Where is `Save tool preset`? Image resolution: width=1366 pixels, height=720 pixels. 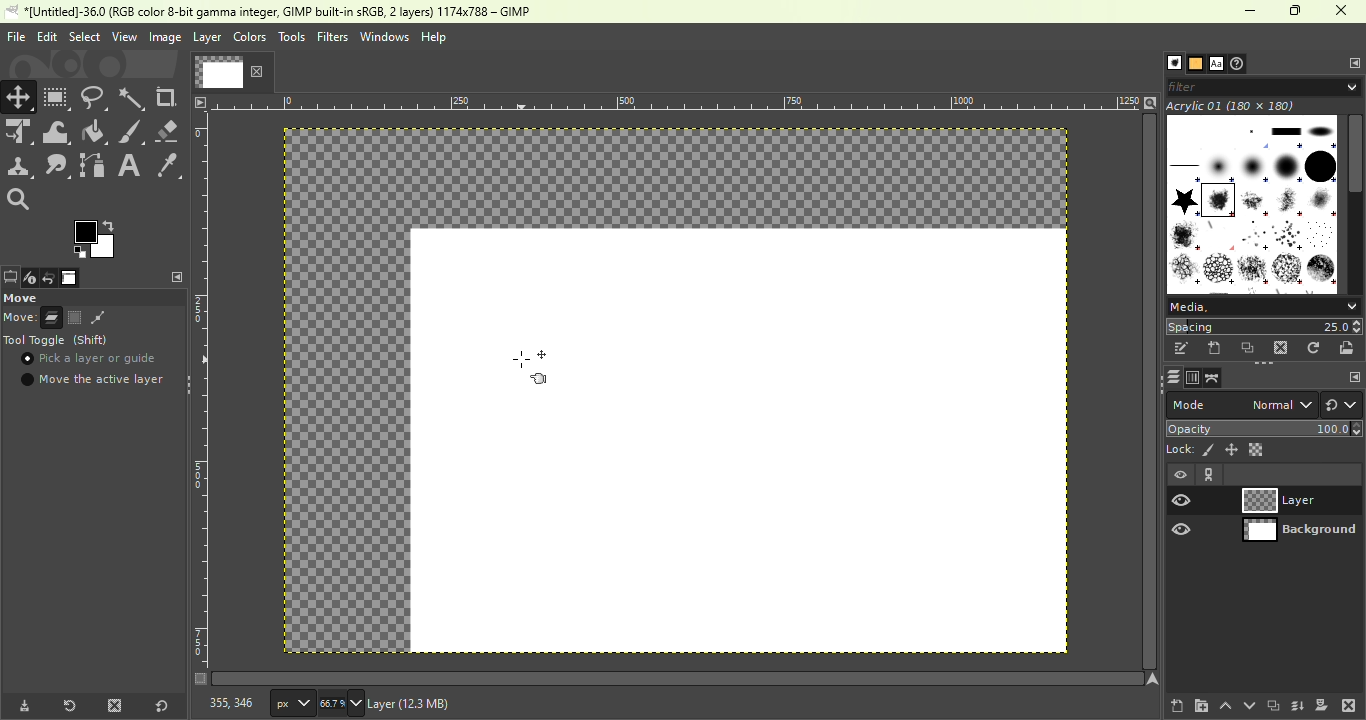
Save tool preset is located at coordinates (22, 707).